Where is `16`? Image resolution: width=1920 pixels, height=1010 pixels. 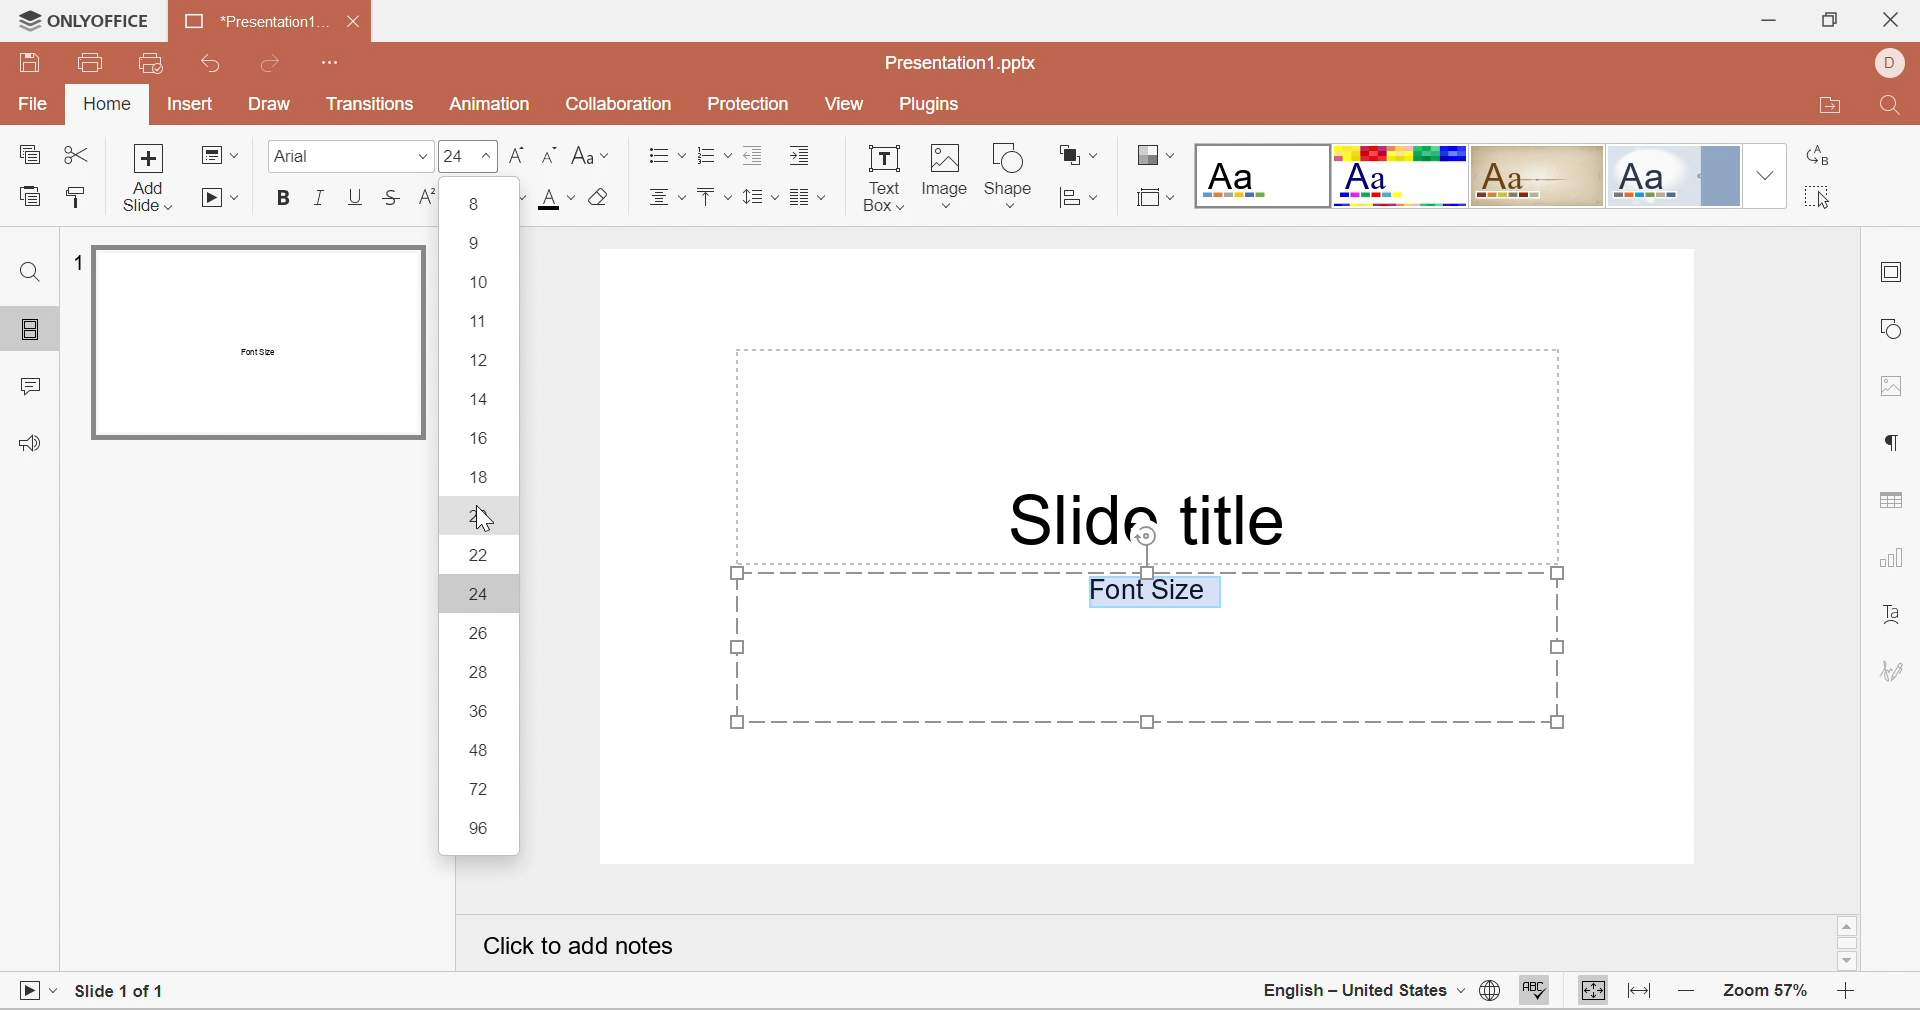
16 is located at coordinates (485, 439).